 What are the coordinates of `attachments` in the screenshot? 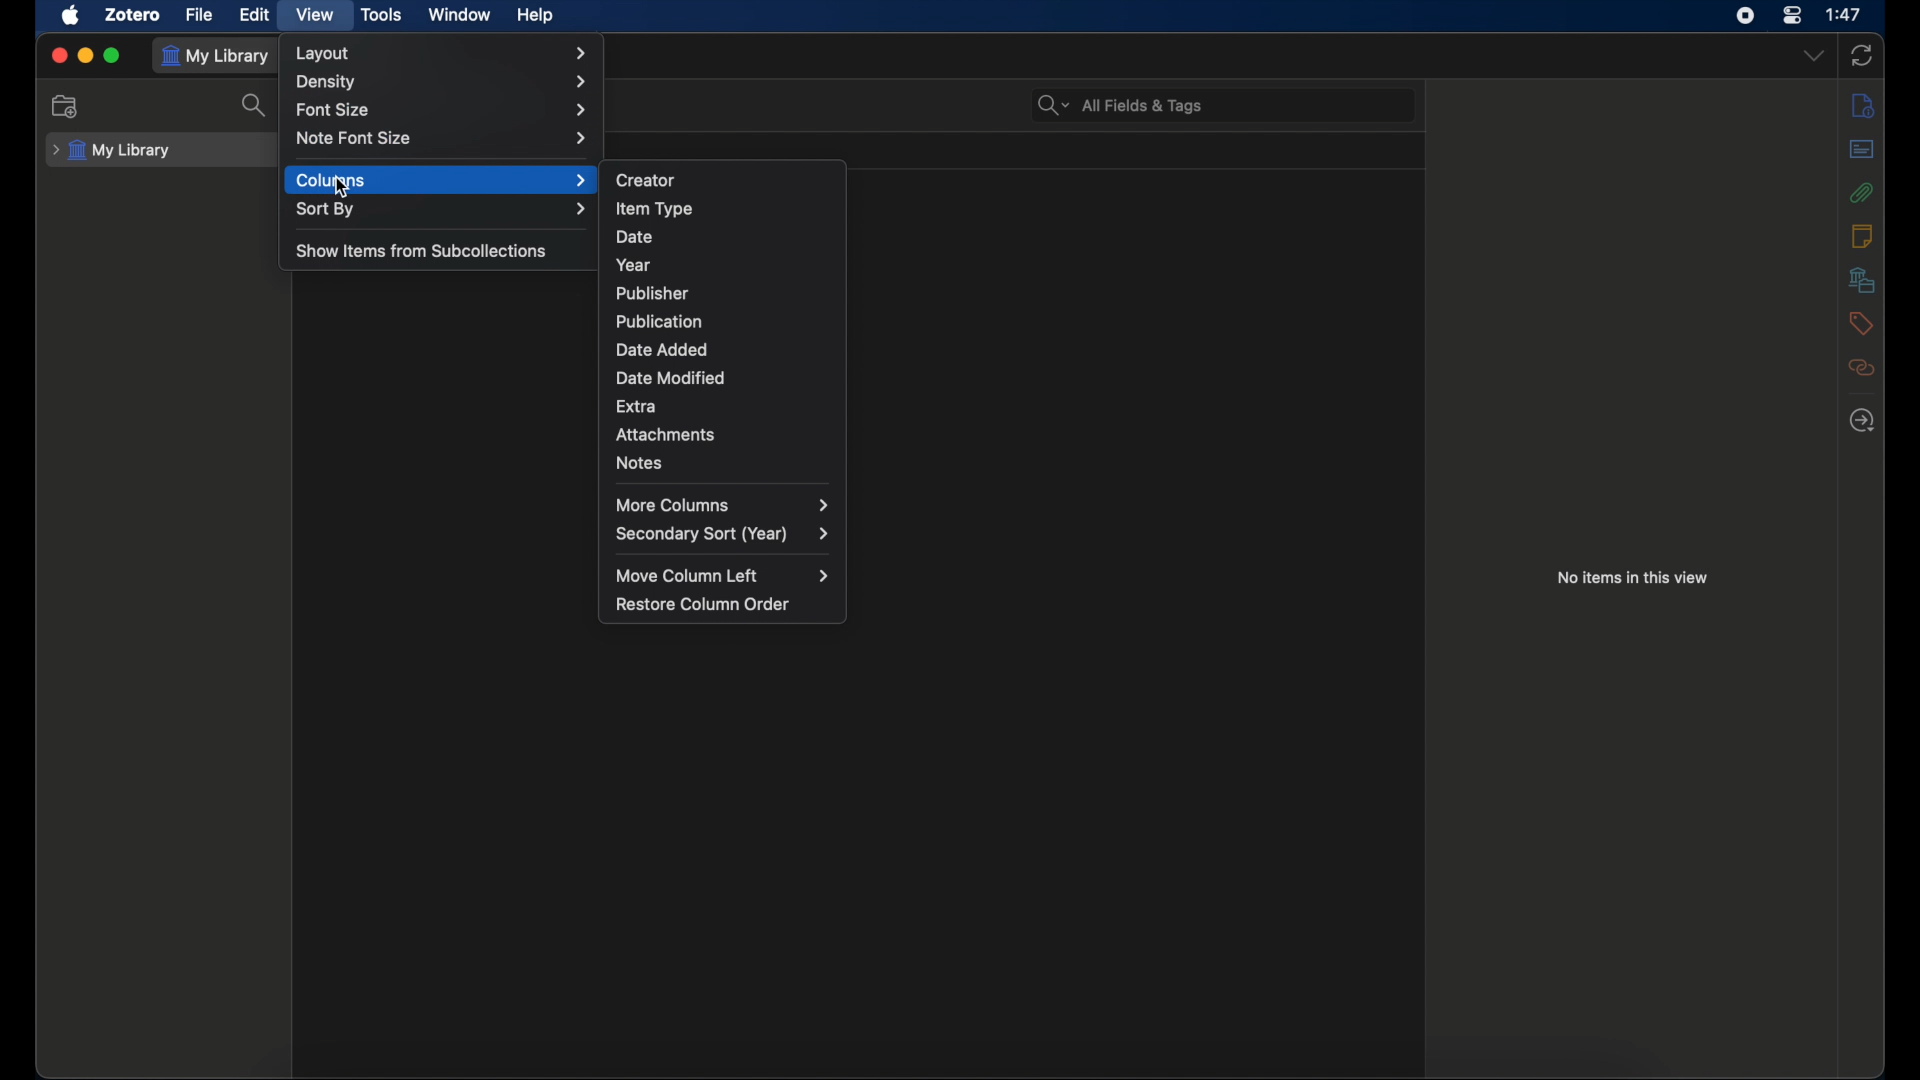 It's located at (1862, 192).